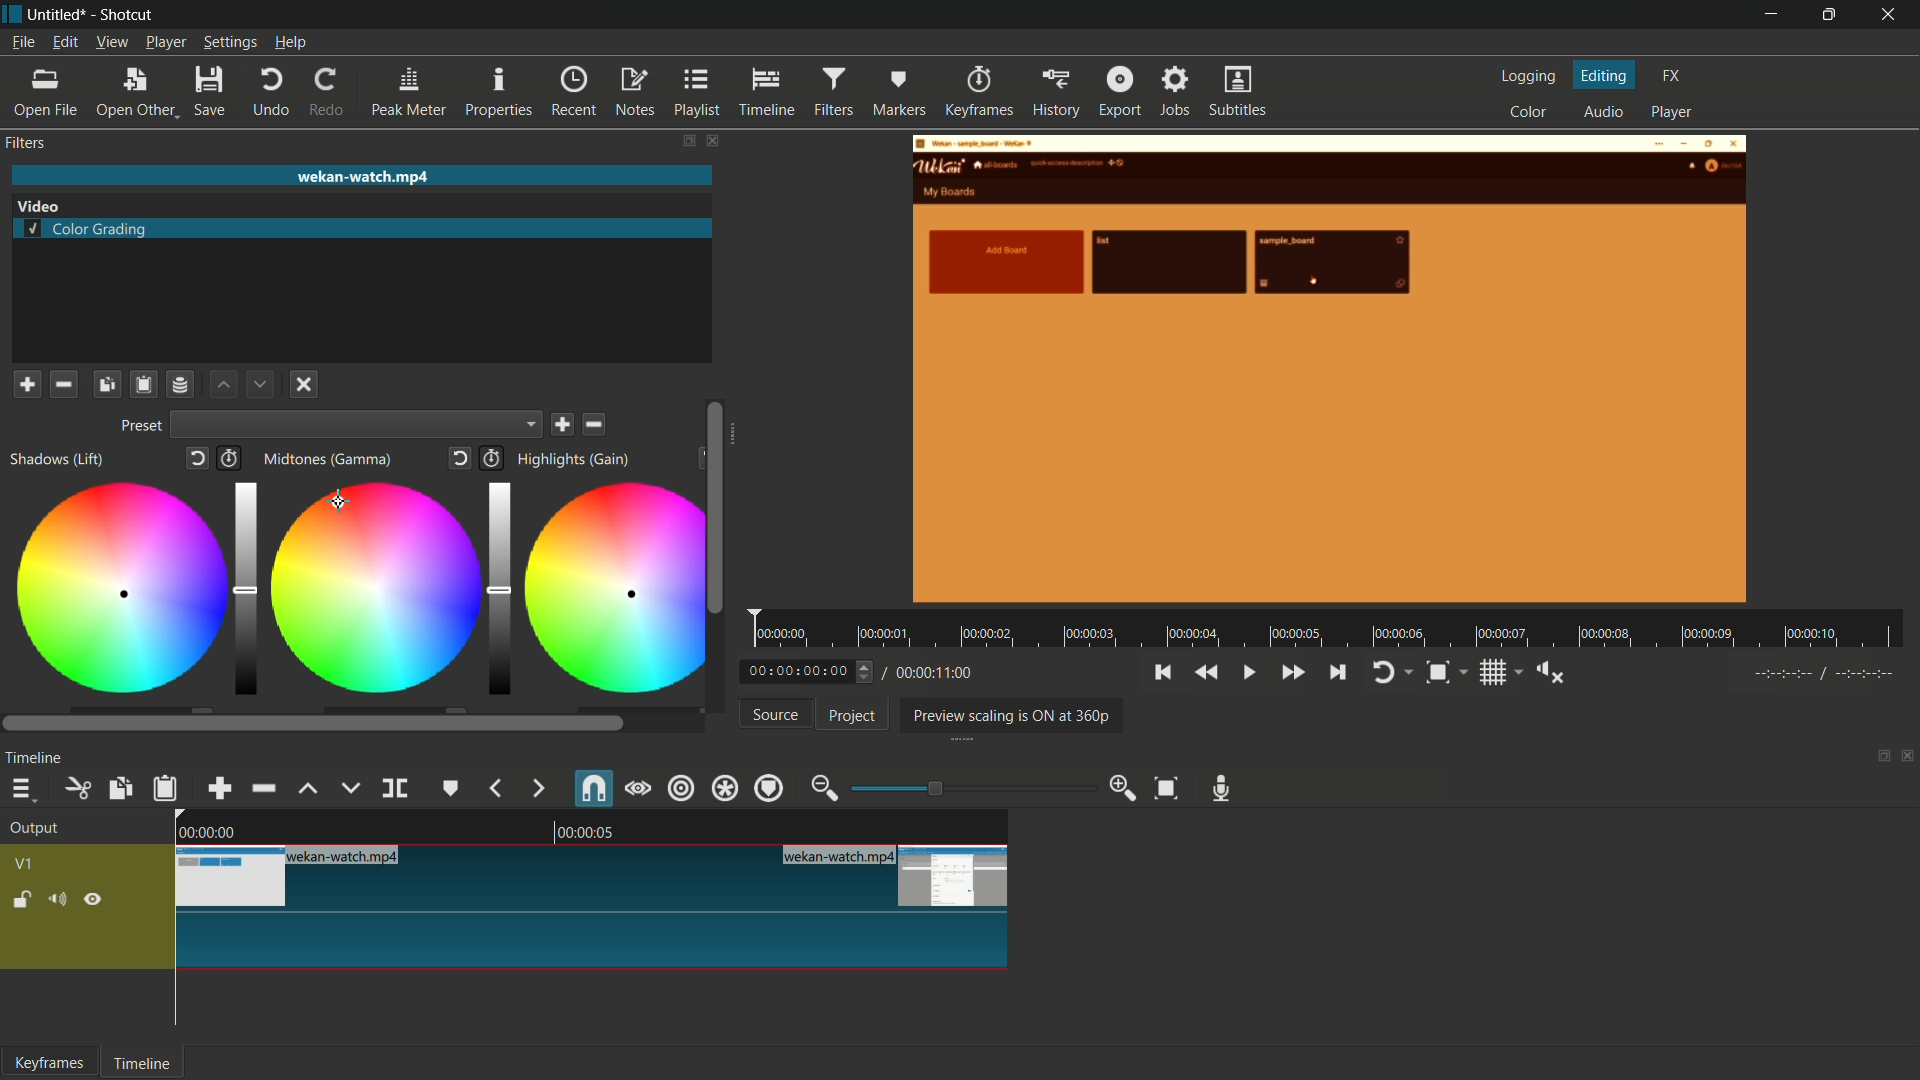 Image resolution: width=1920 pixels, height=1080 pixels. I want to click on color adjustment, so click(608, 589).